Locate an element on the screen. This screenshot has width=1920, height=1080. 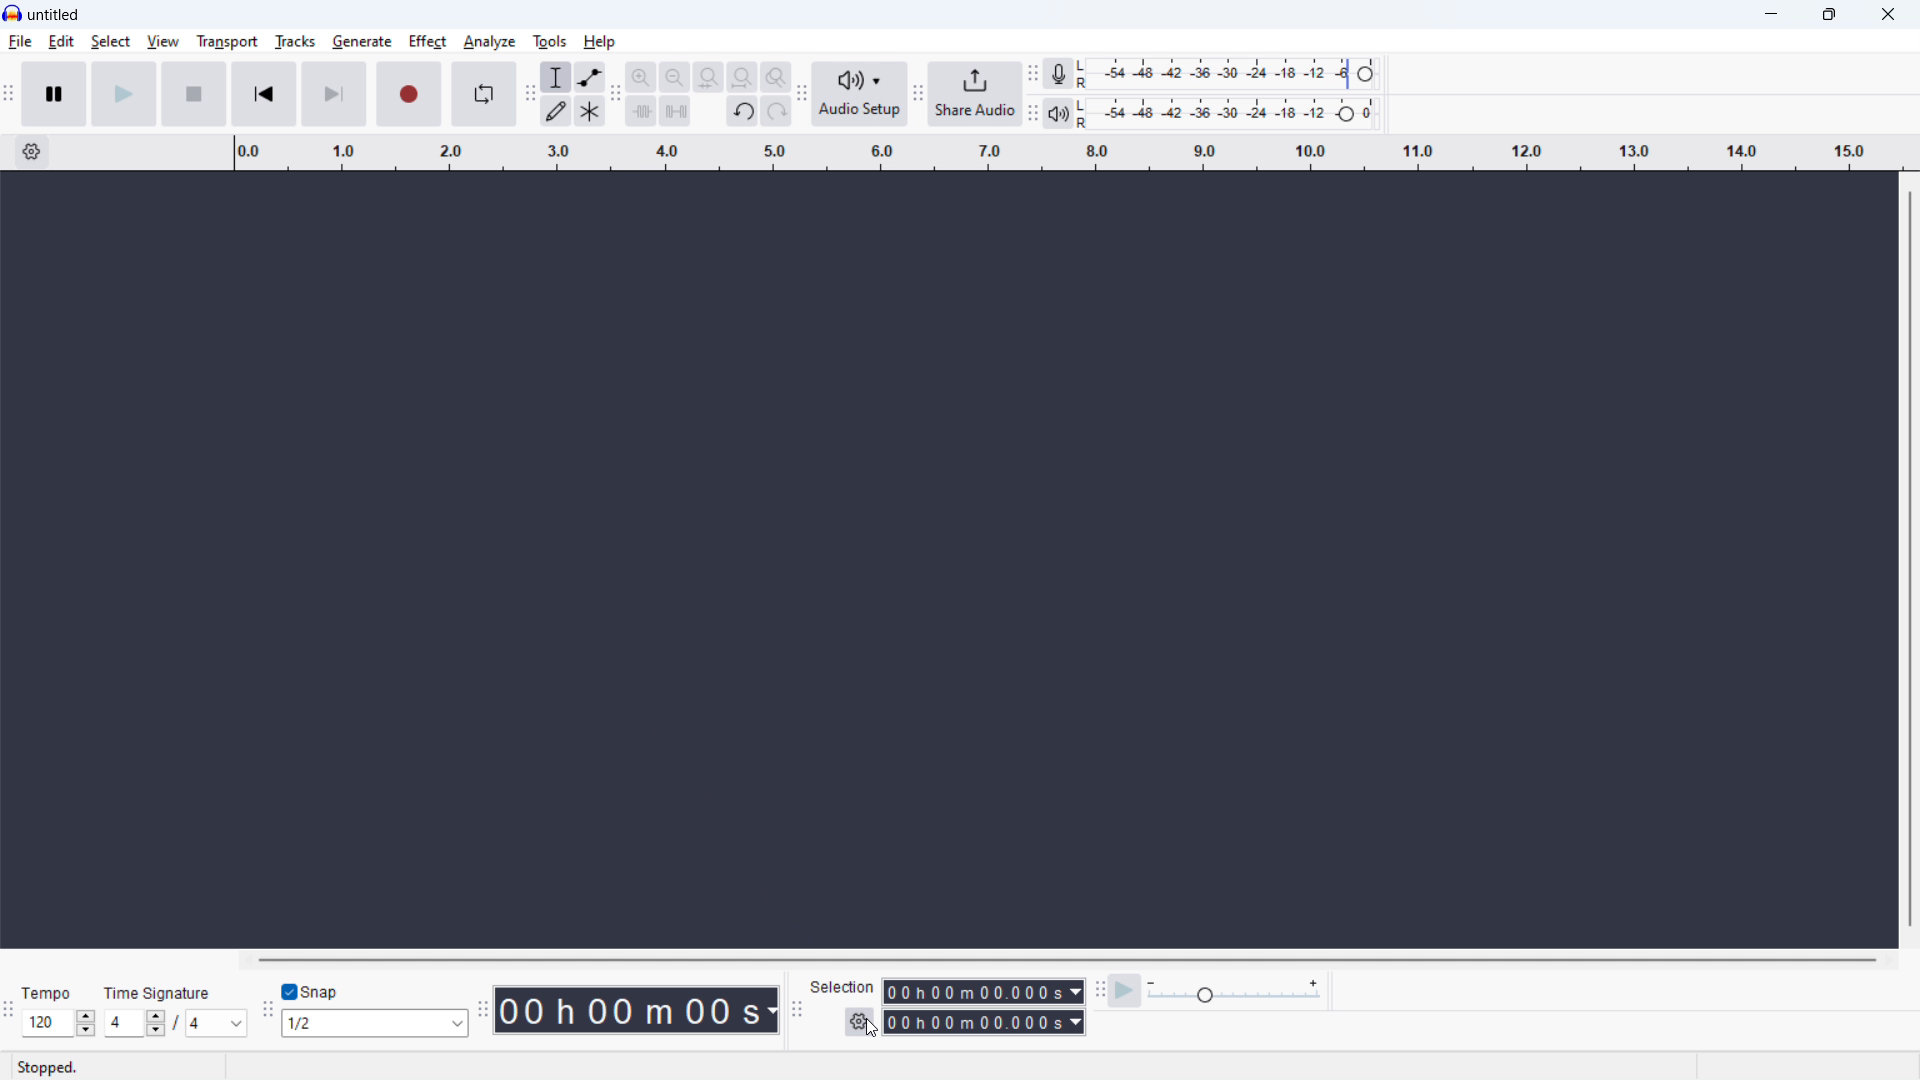
time signature is located at coordinates (159, 994).